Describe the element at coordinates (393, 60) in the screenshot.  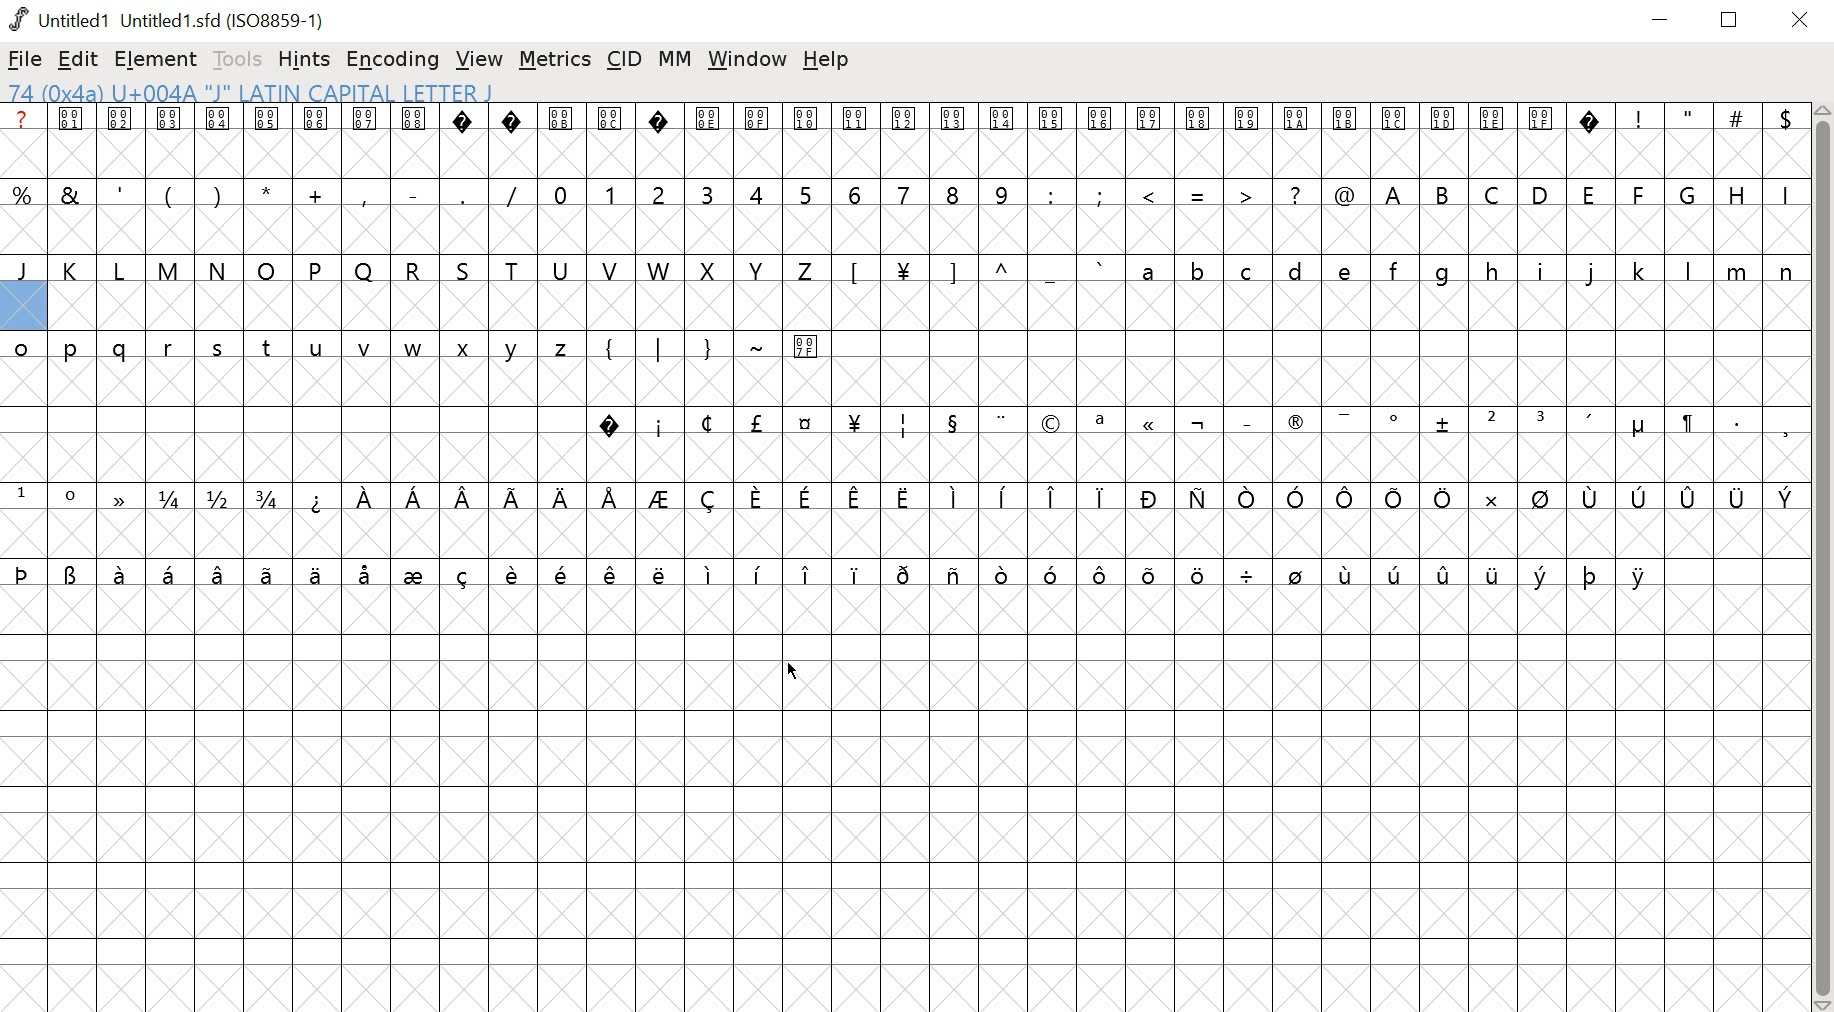
I see `ENCODING` at that location.